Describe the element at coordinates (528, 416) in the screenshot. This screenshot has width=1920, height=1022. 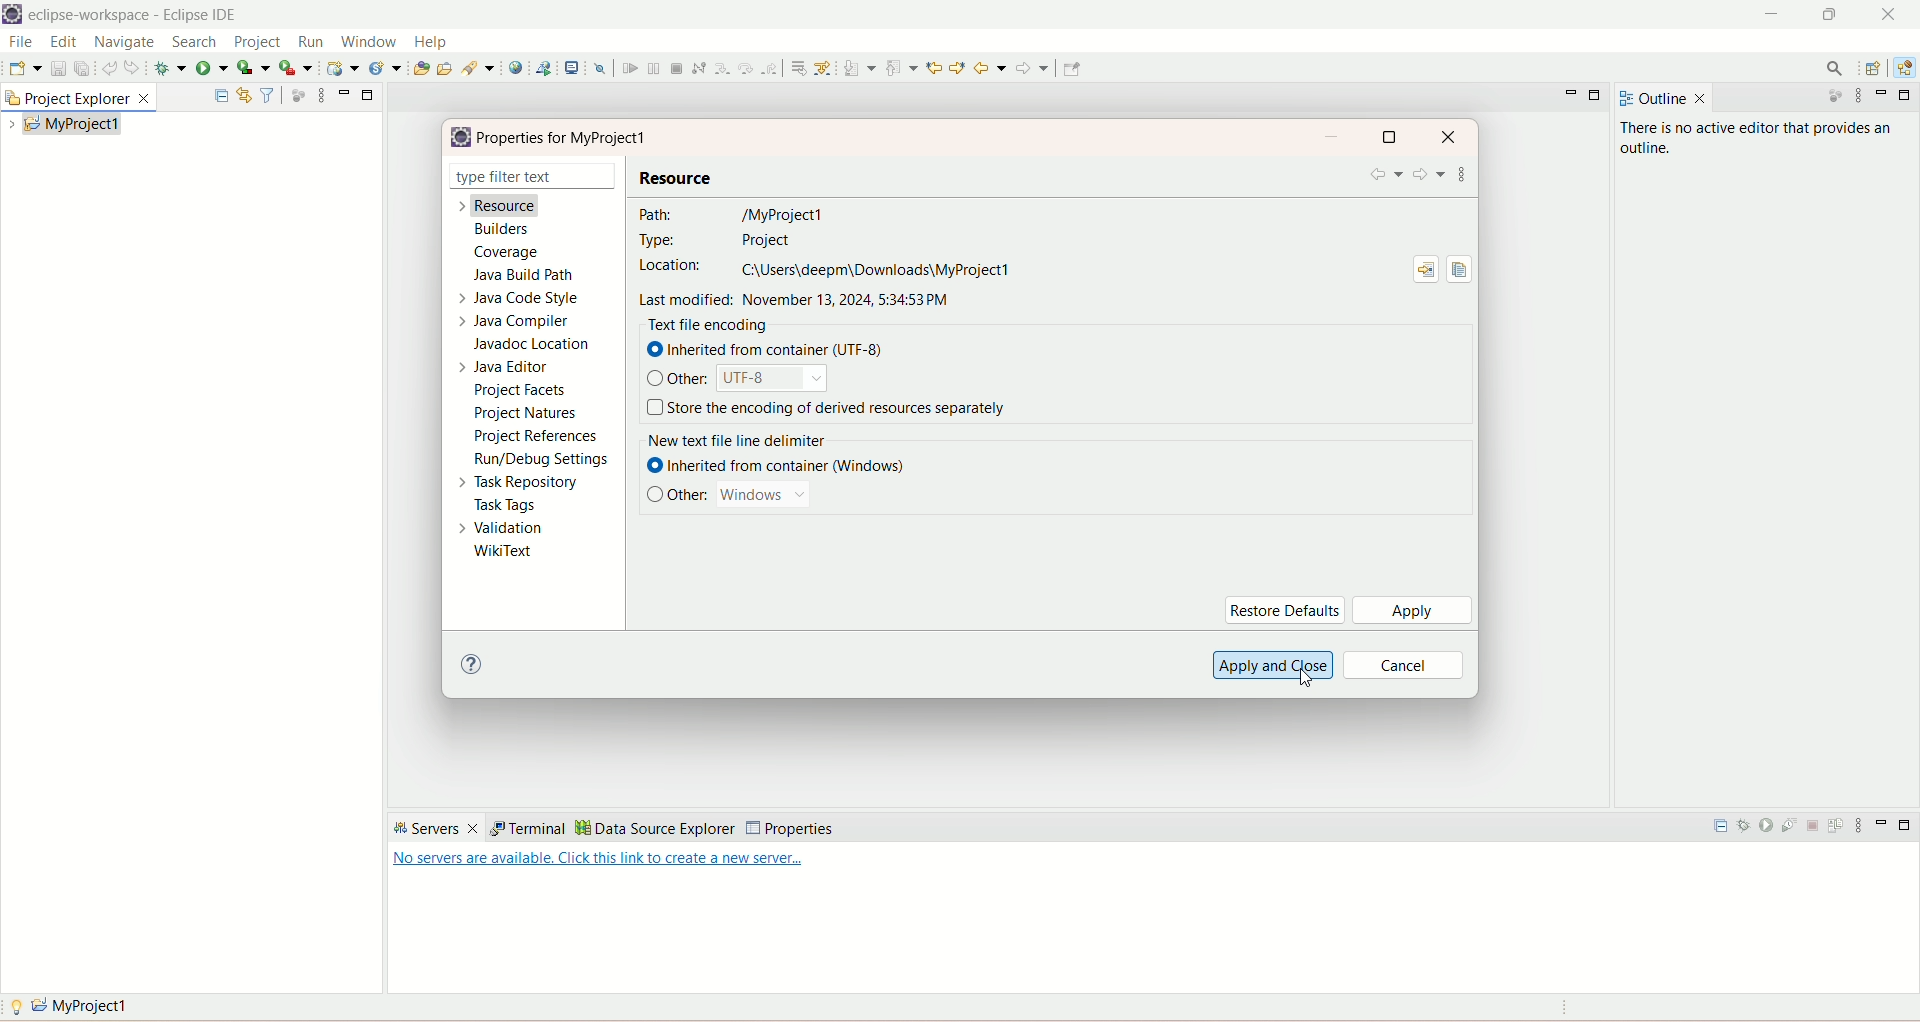
I see `project natures` at that location.